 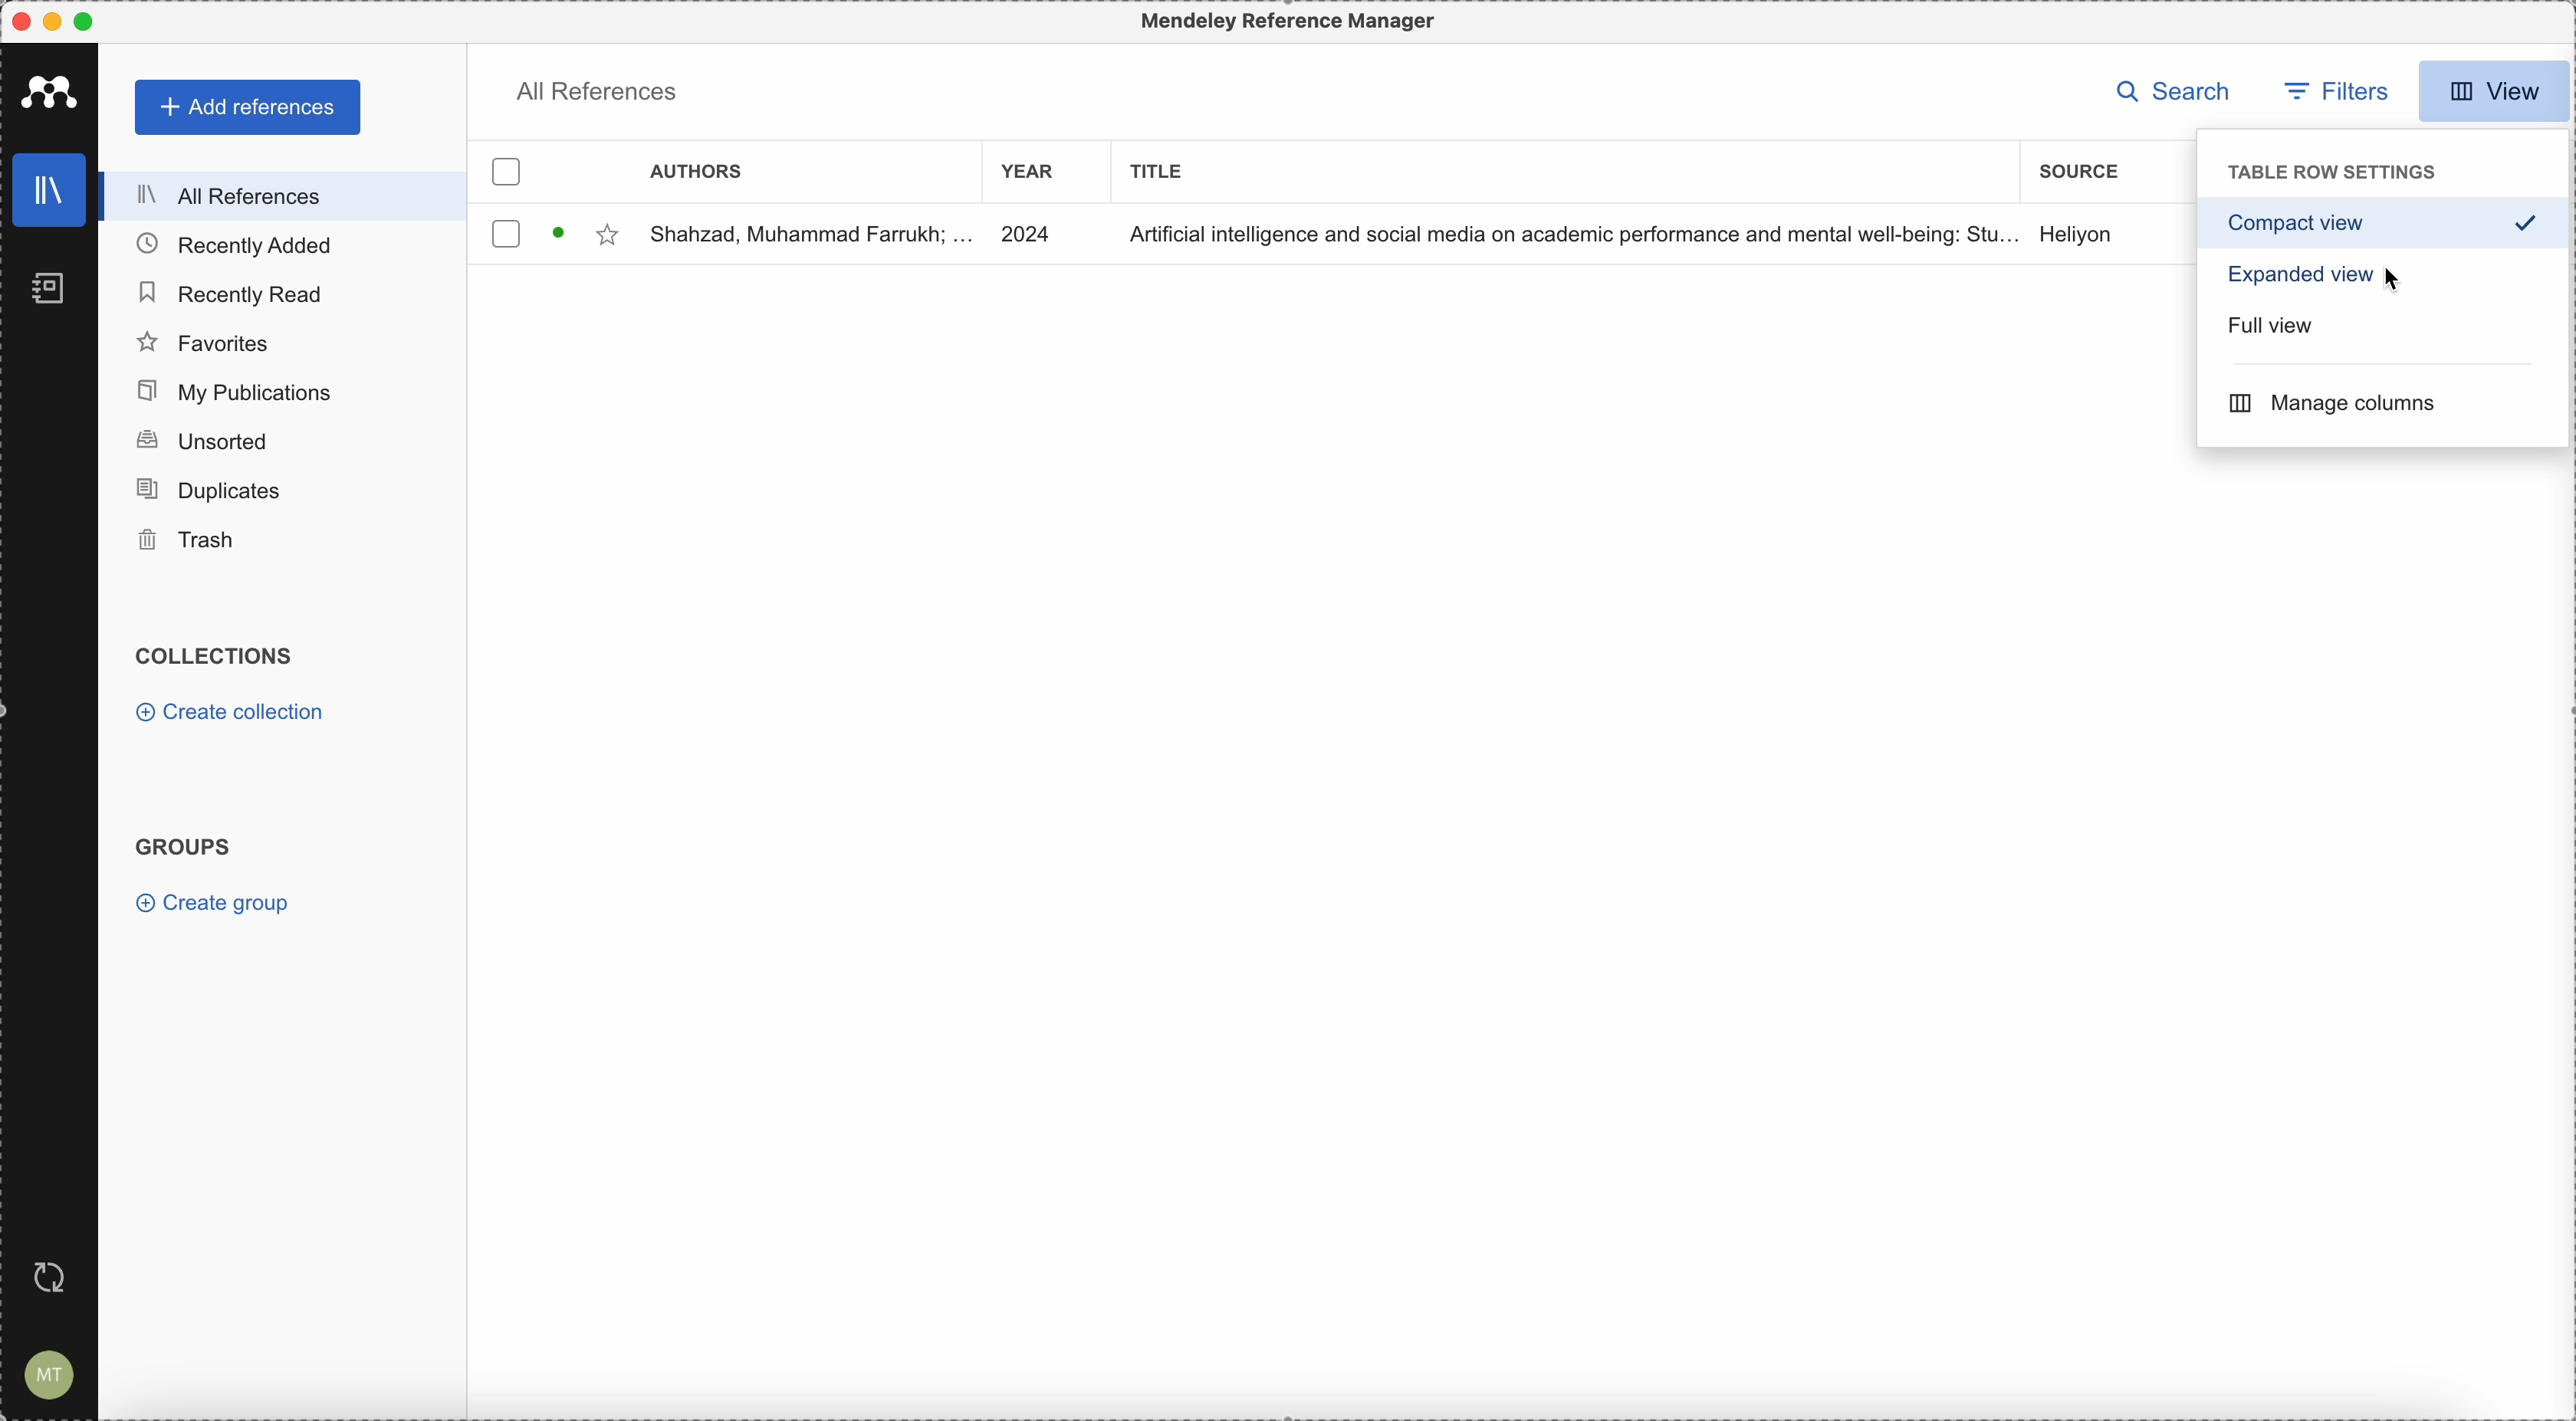 What do you see at coordinates (235, 713) in the screenshot?
I see `create collection` at bounding box center [235, 713].